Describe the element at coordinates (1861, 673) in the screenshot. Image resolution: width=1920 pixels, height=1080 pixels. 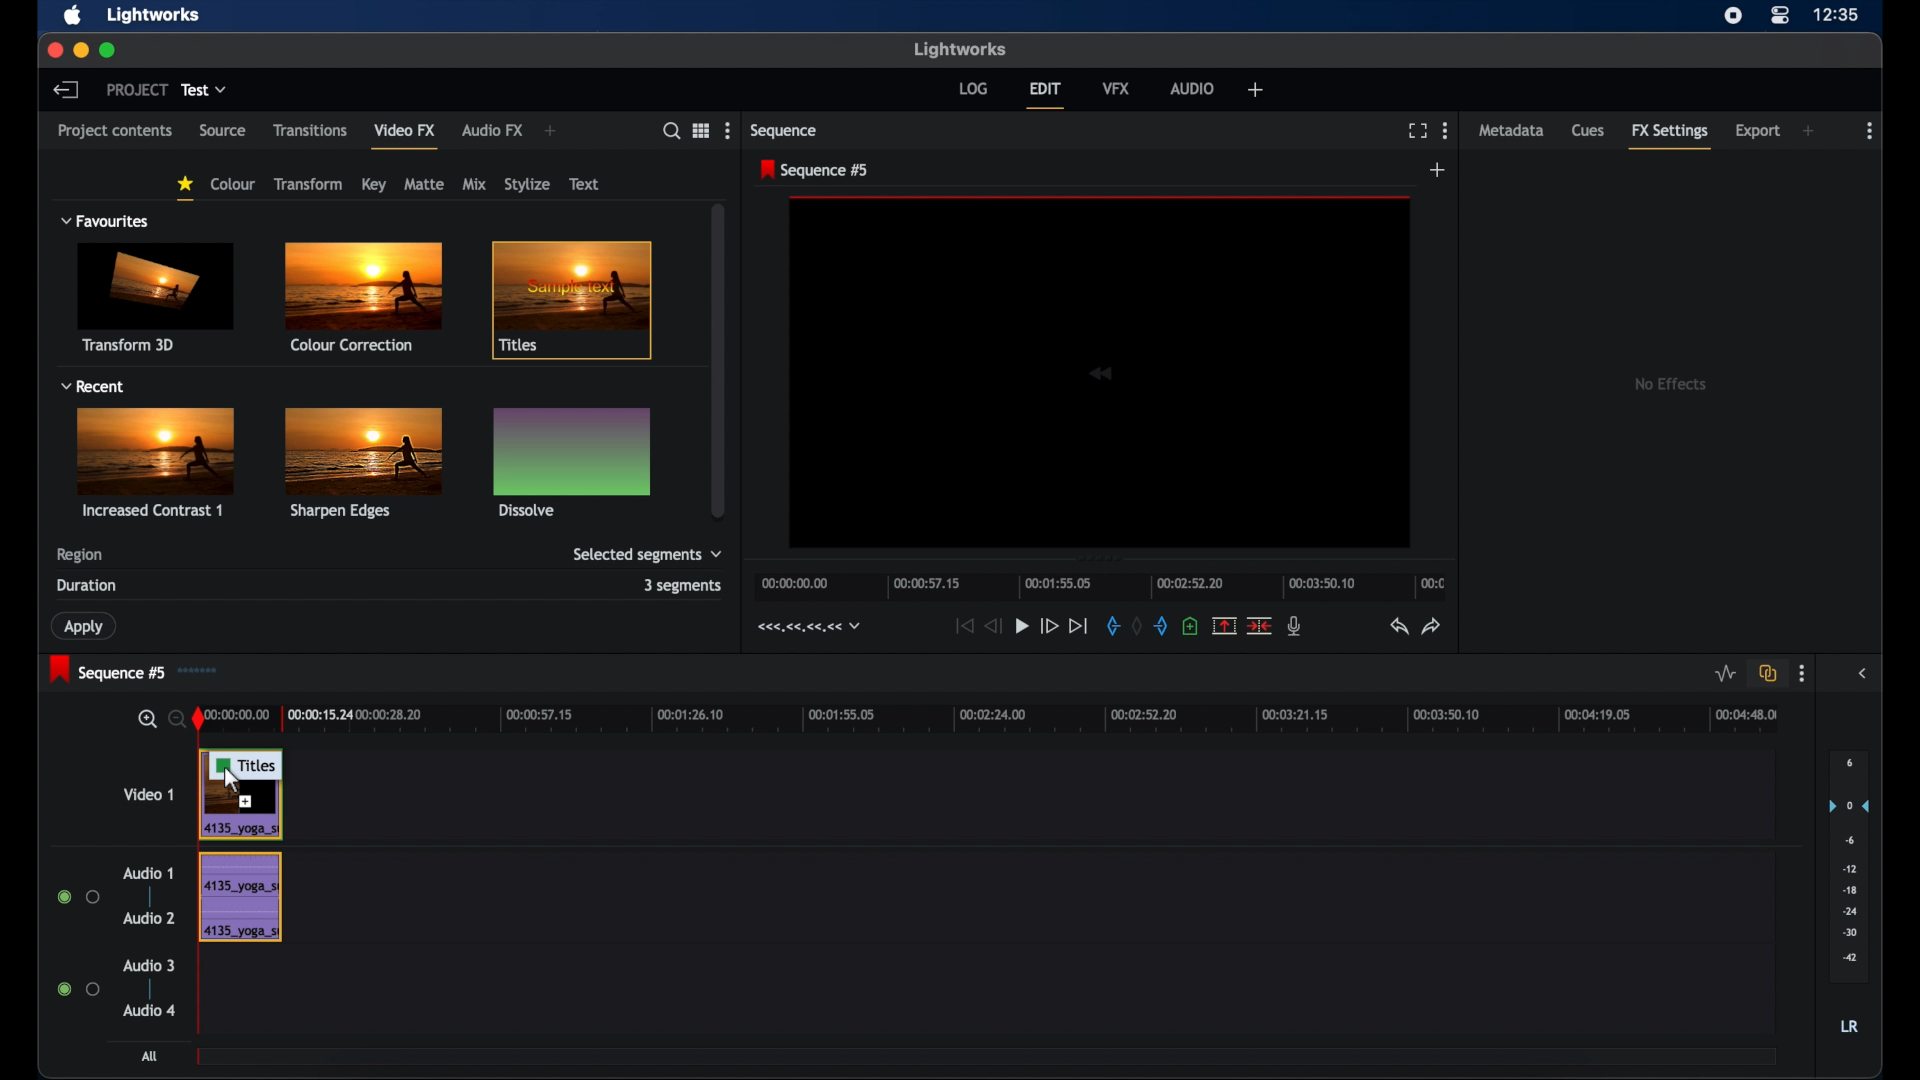
I see `sidebar` at that location.